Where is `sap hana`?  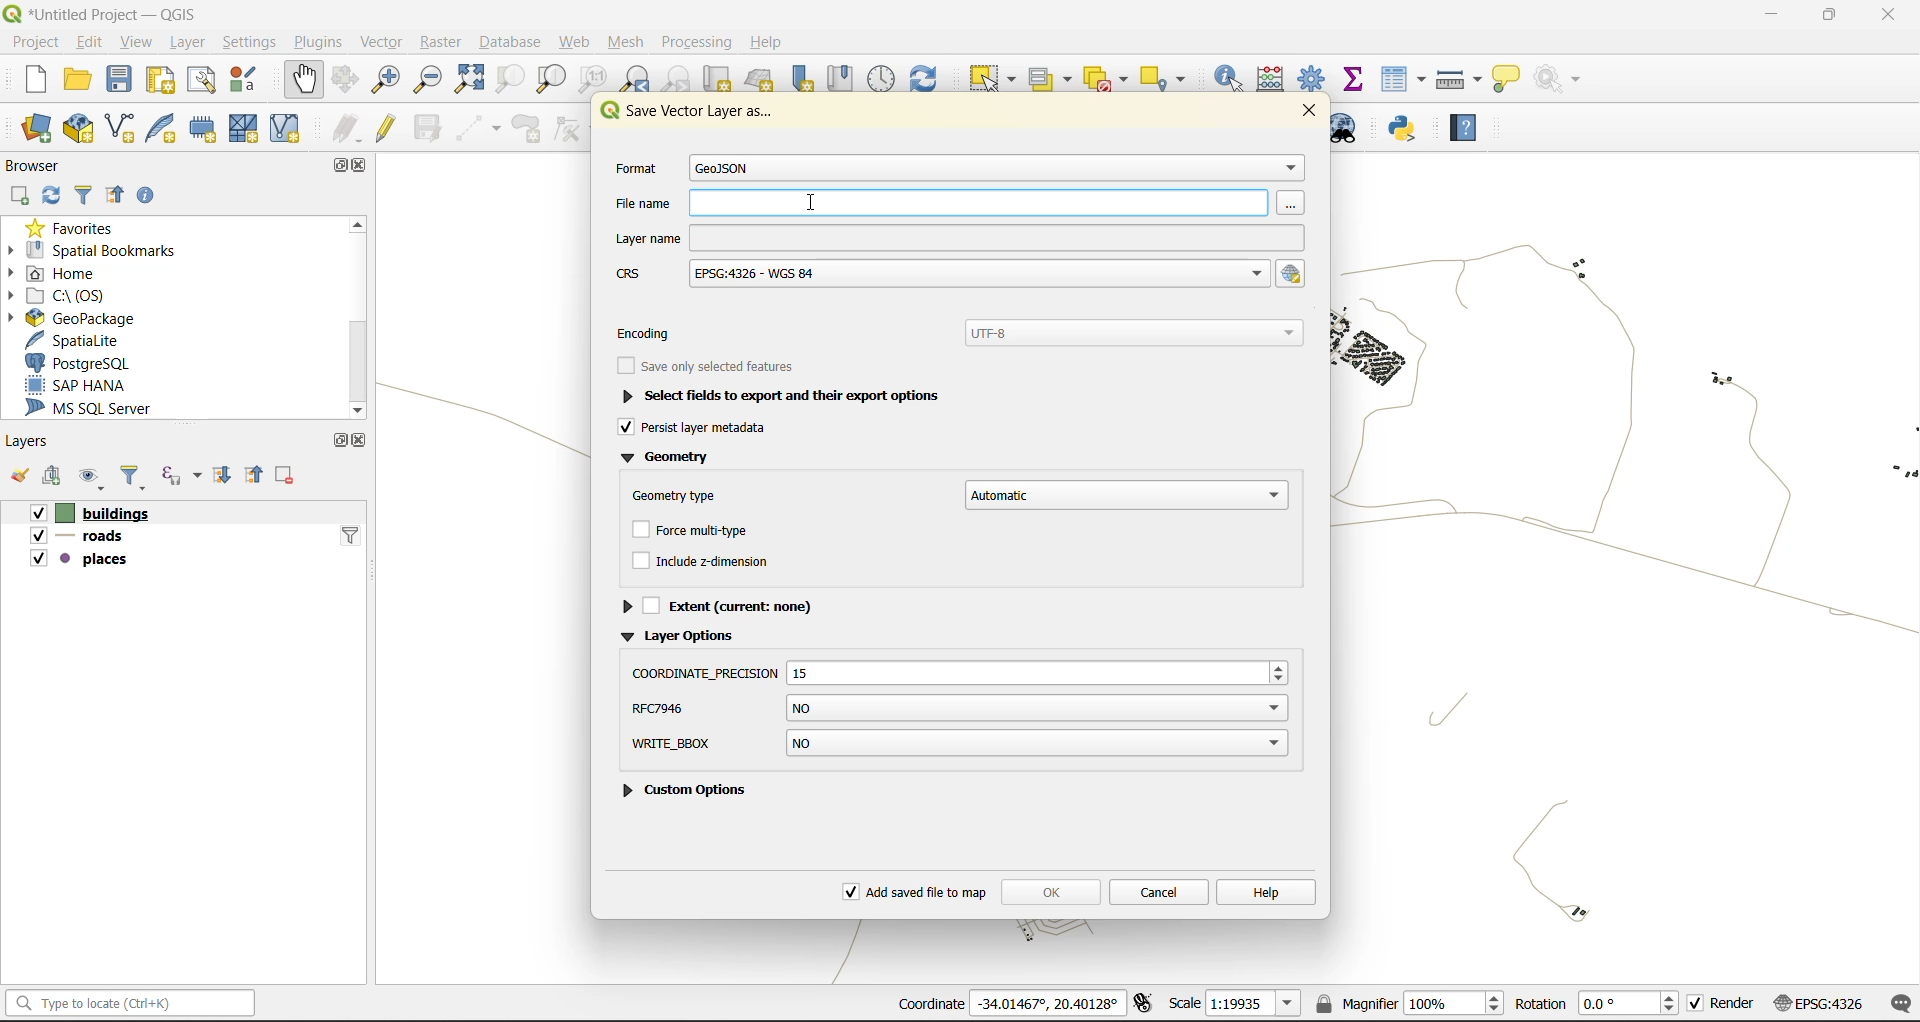 sap hana is located at coordinates (100, 386).